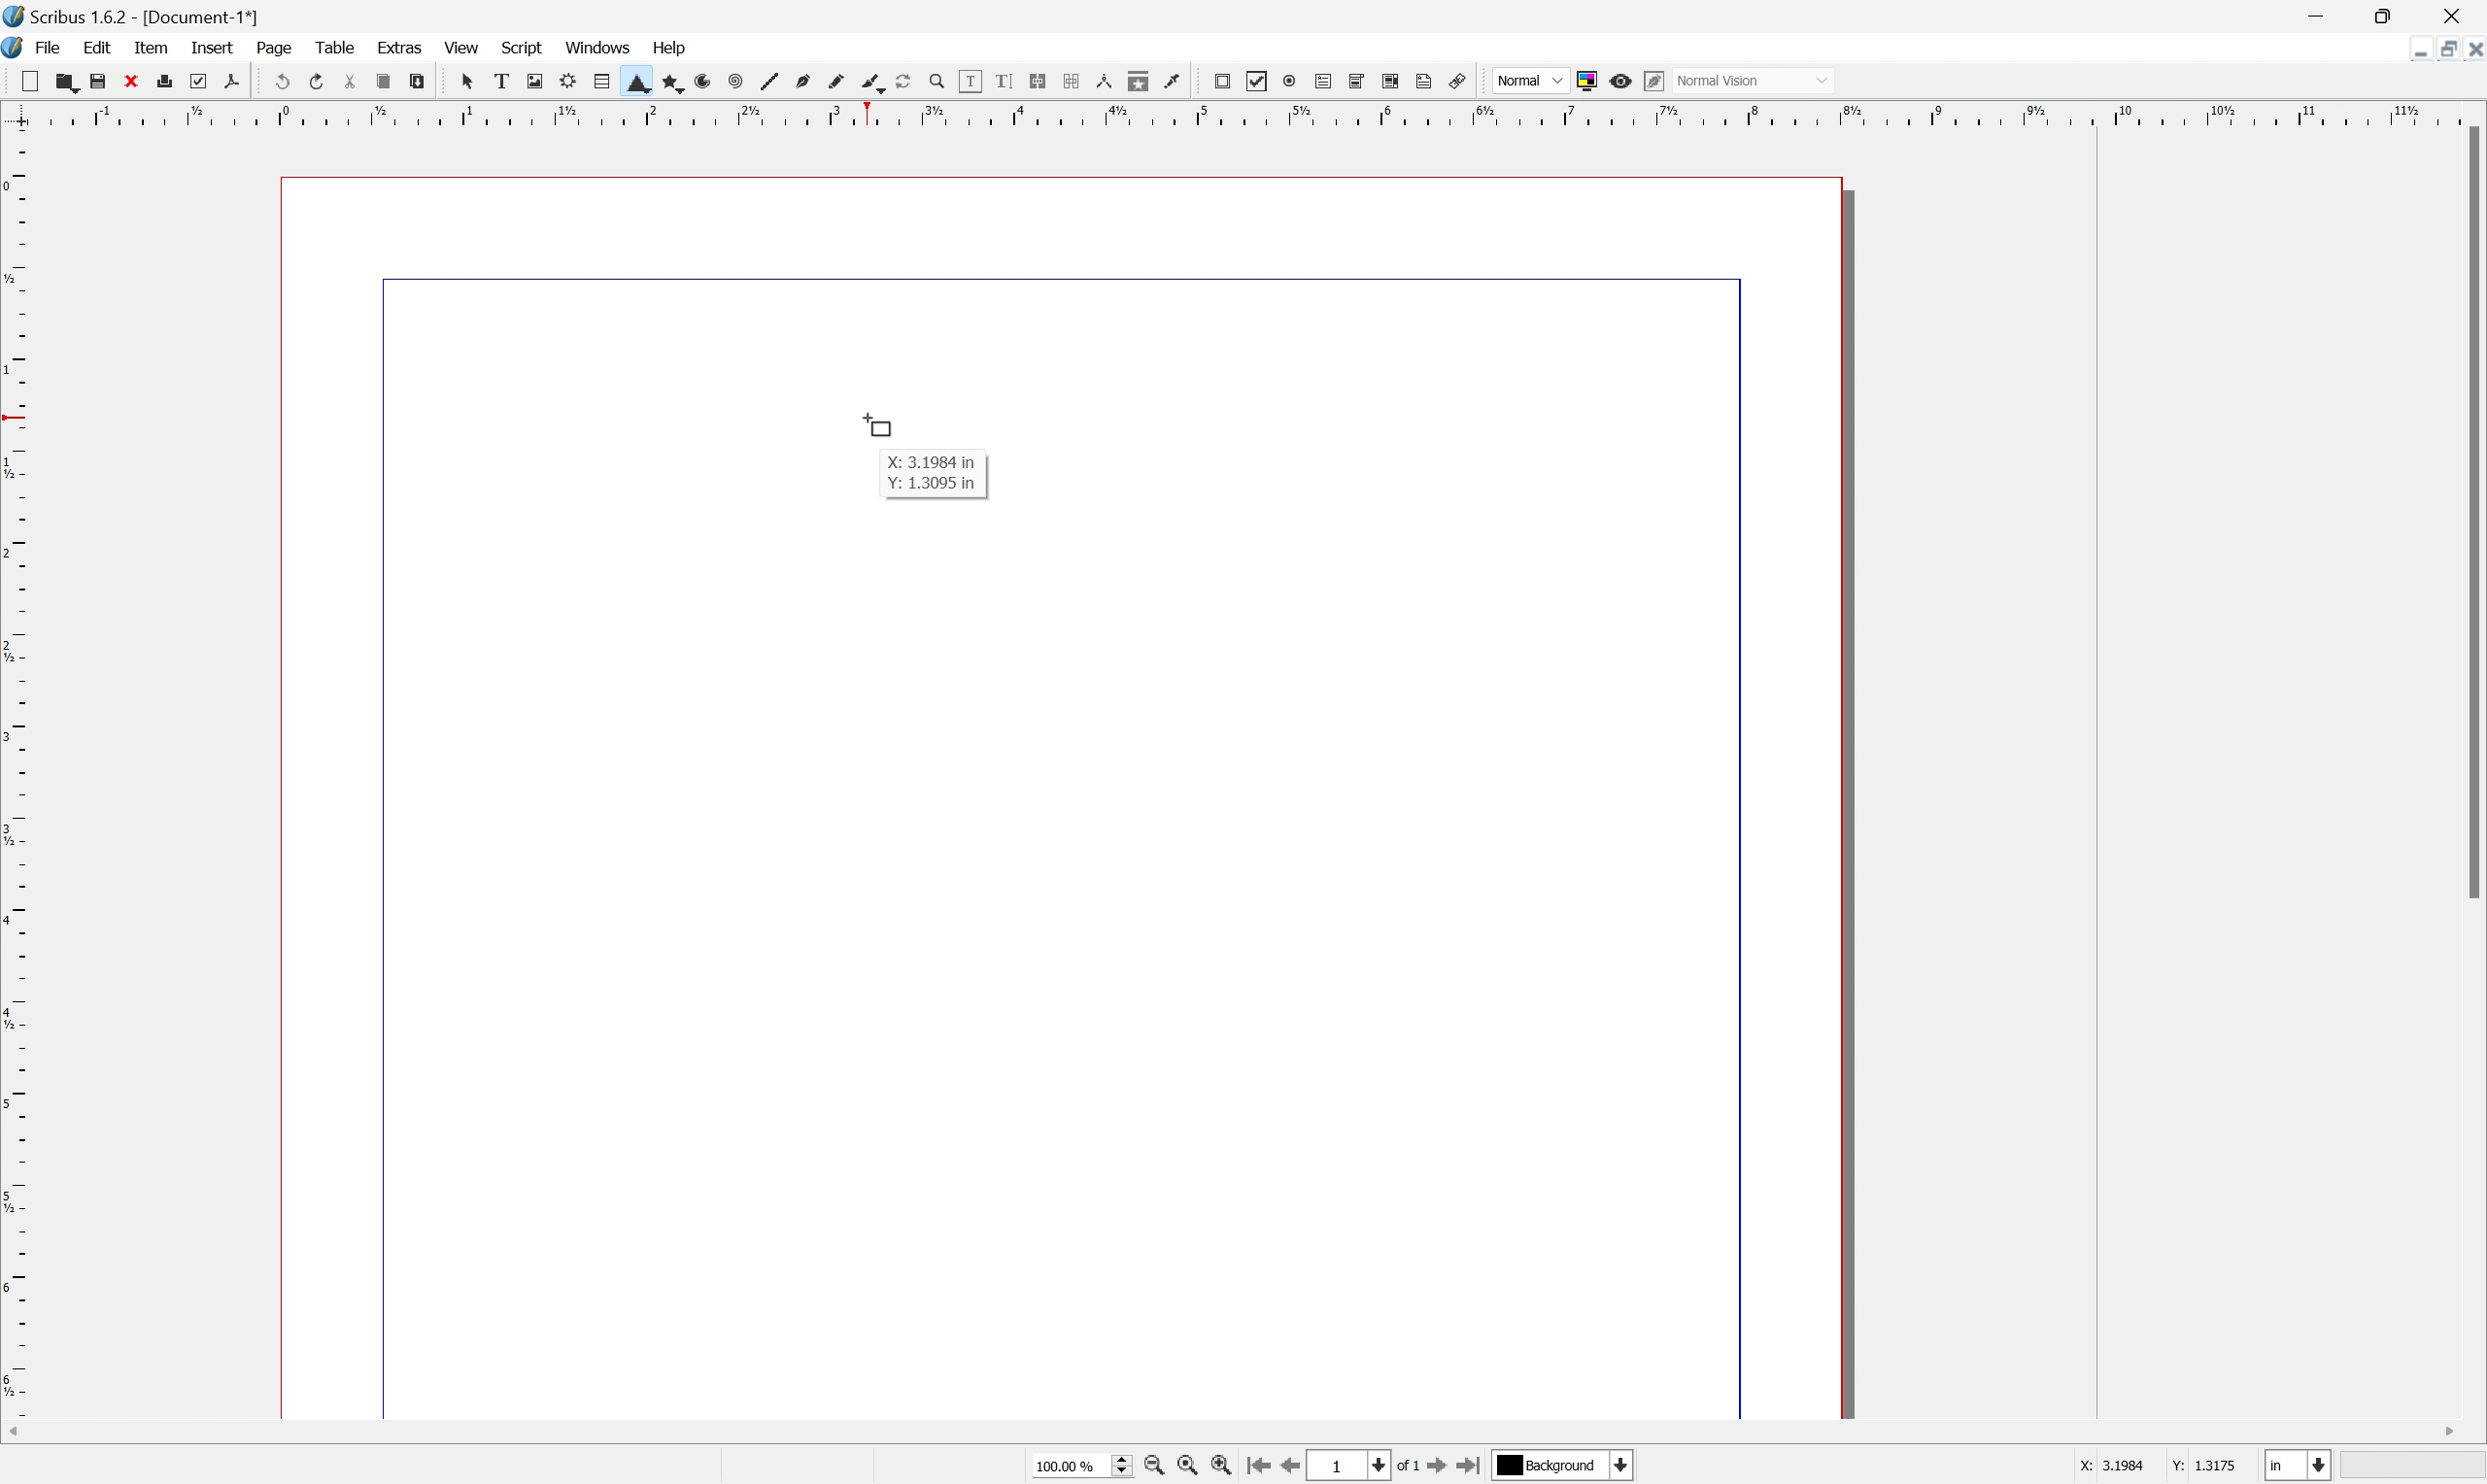 This screenshot has width=2487, height=1484. I want to click on Save, so click(97, 78).